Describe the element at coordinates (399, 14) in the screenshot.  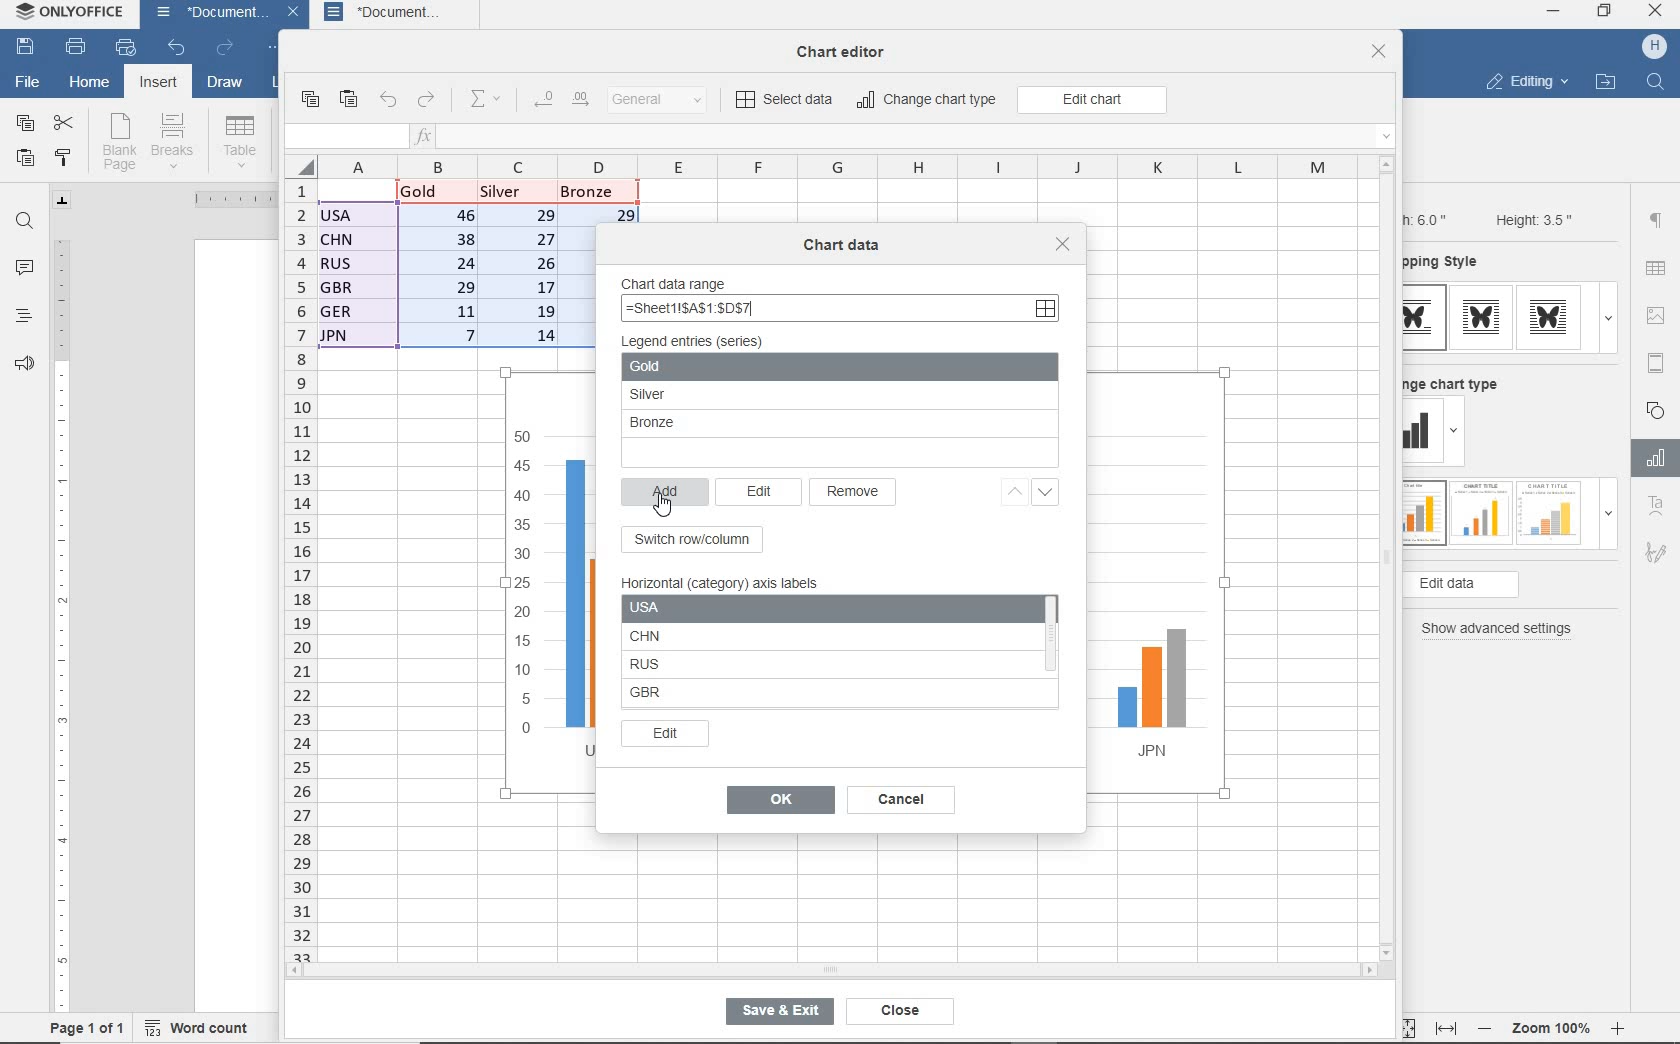
I see `document` at that location.